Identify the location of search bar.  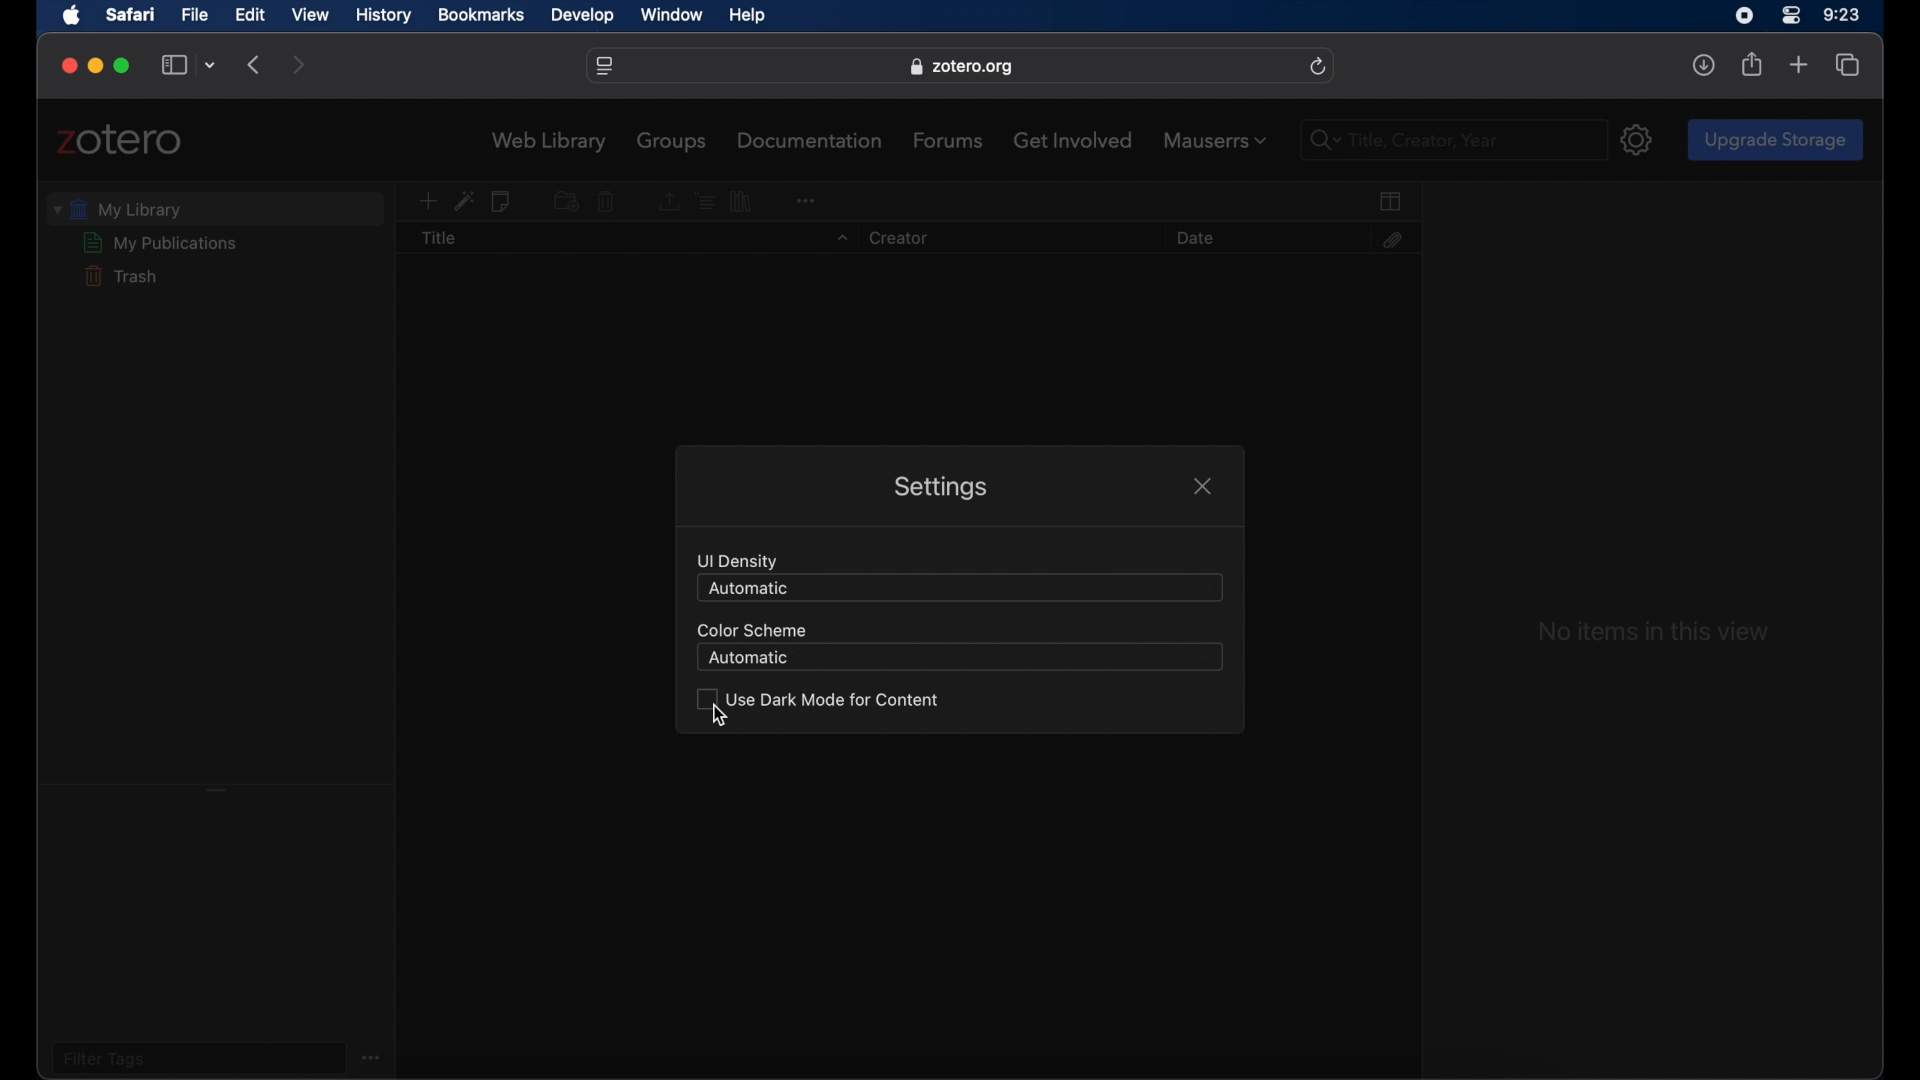
(1320, 141).